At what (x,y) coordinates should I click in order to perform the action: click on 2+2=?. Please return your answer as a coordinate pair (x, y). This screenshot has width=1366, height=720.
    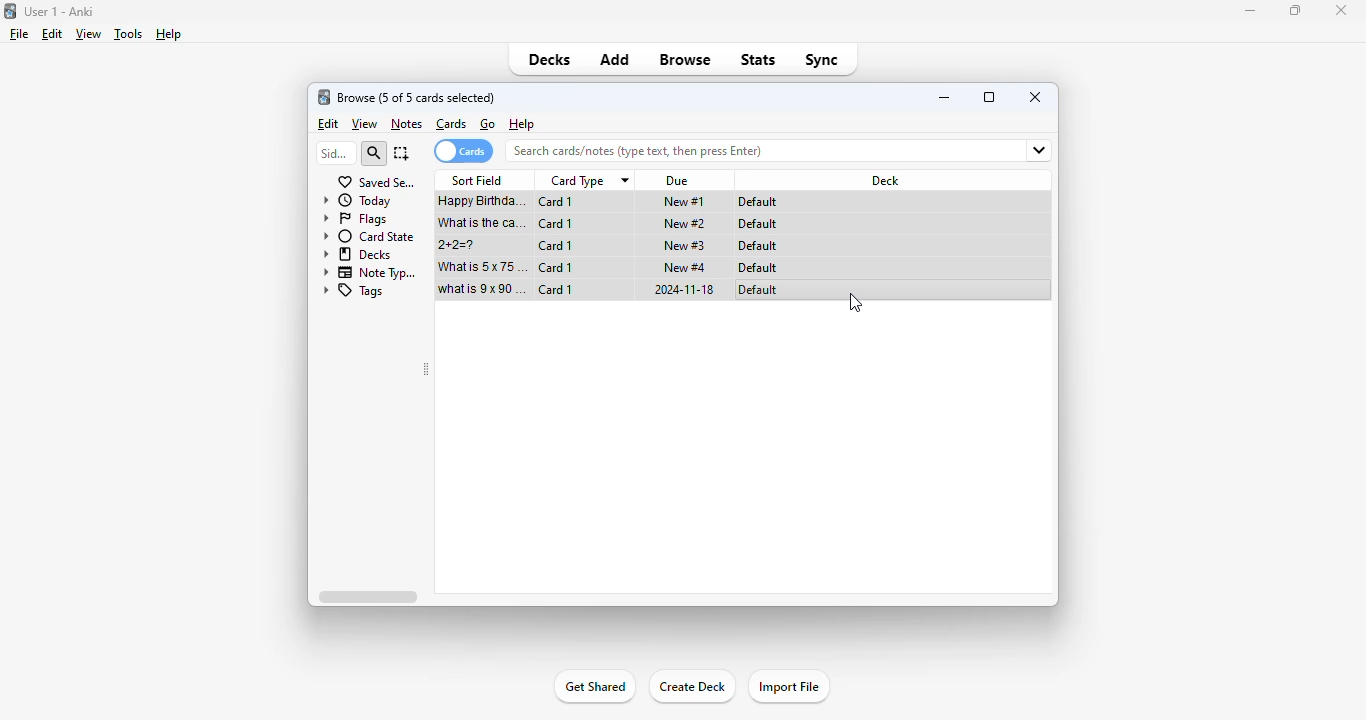
    Looking at the image, I should click on (459, 245).